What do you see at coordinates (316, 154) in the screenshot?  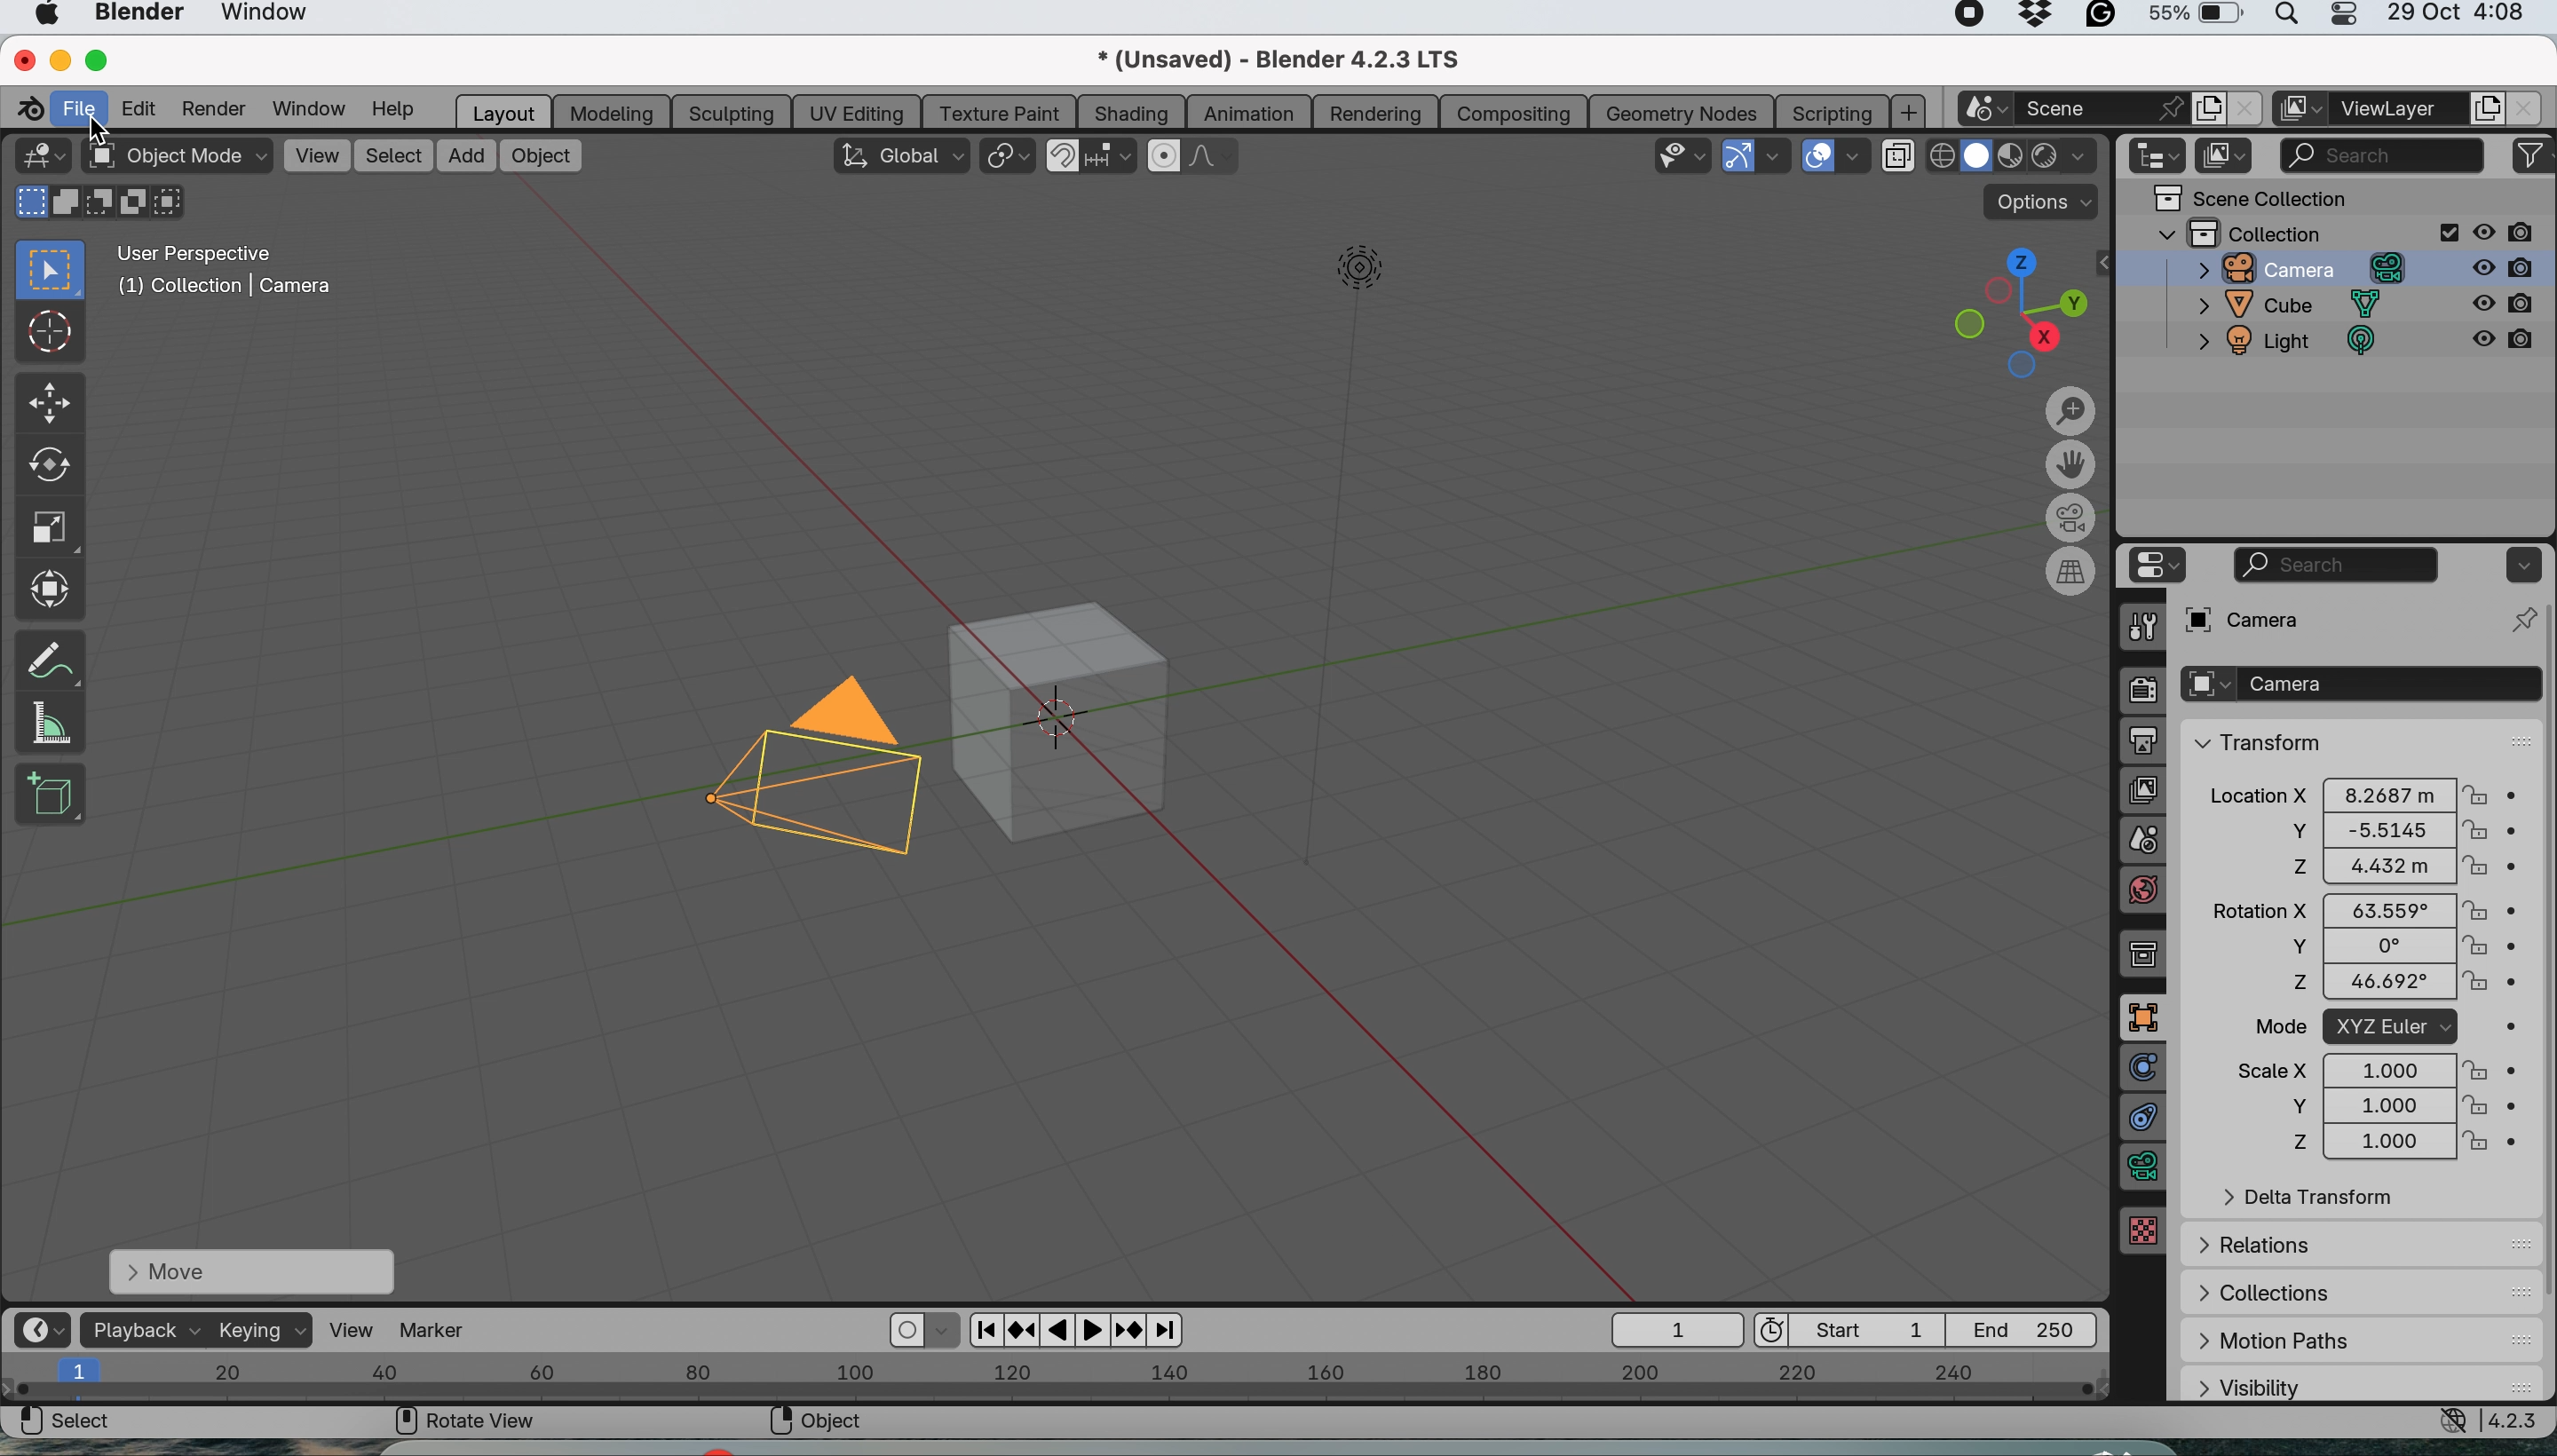 I see `view` at bounding box center [316, 154].